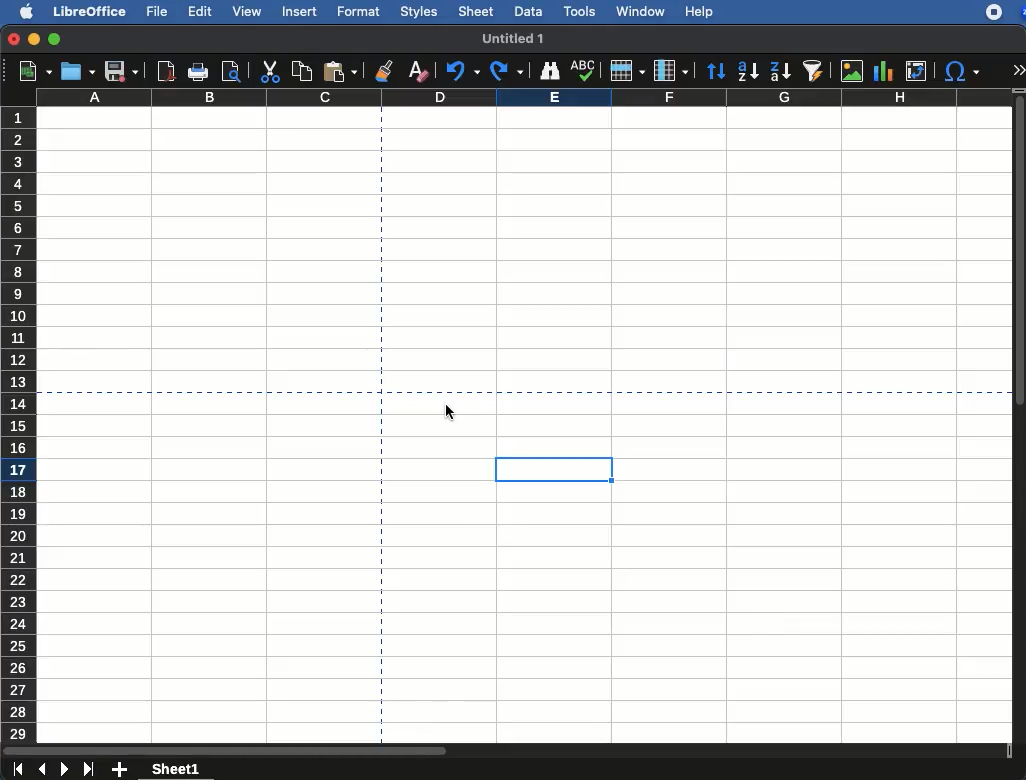 This screenshot has height=780, width=1026. I want to click on undo, so click(461, 70).